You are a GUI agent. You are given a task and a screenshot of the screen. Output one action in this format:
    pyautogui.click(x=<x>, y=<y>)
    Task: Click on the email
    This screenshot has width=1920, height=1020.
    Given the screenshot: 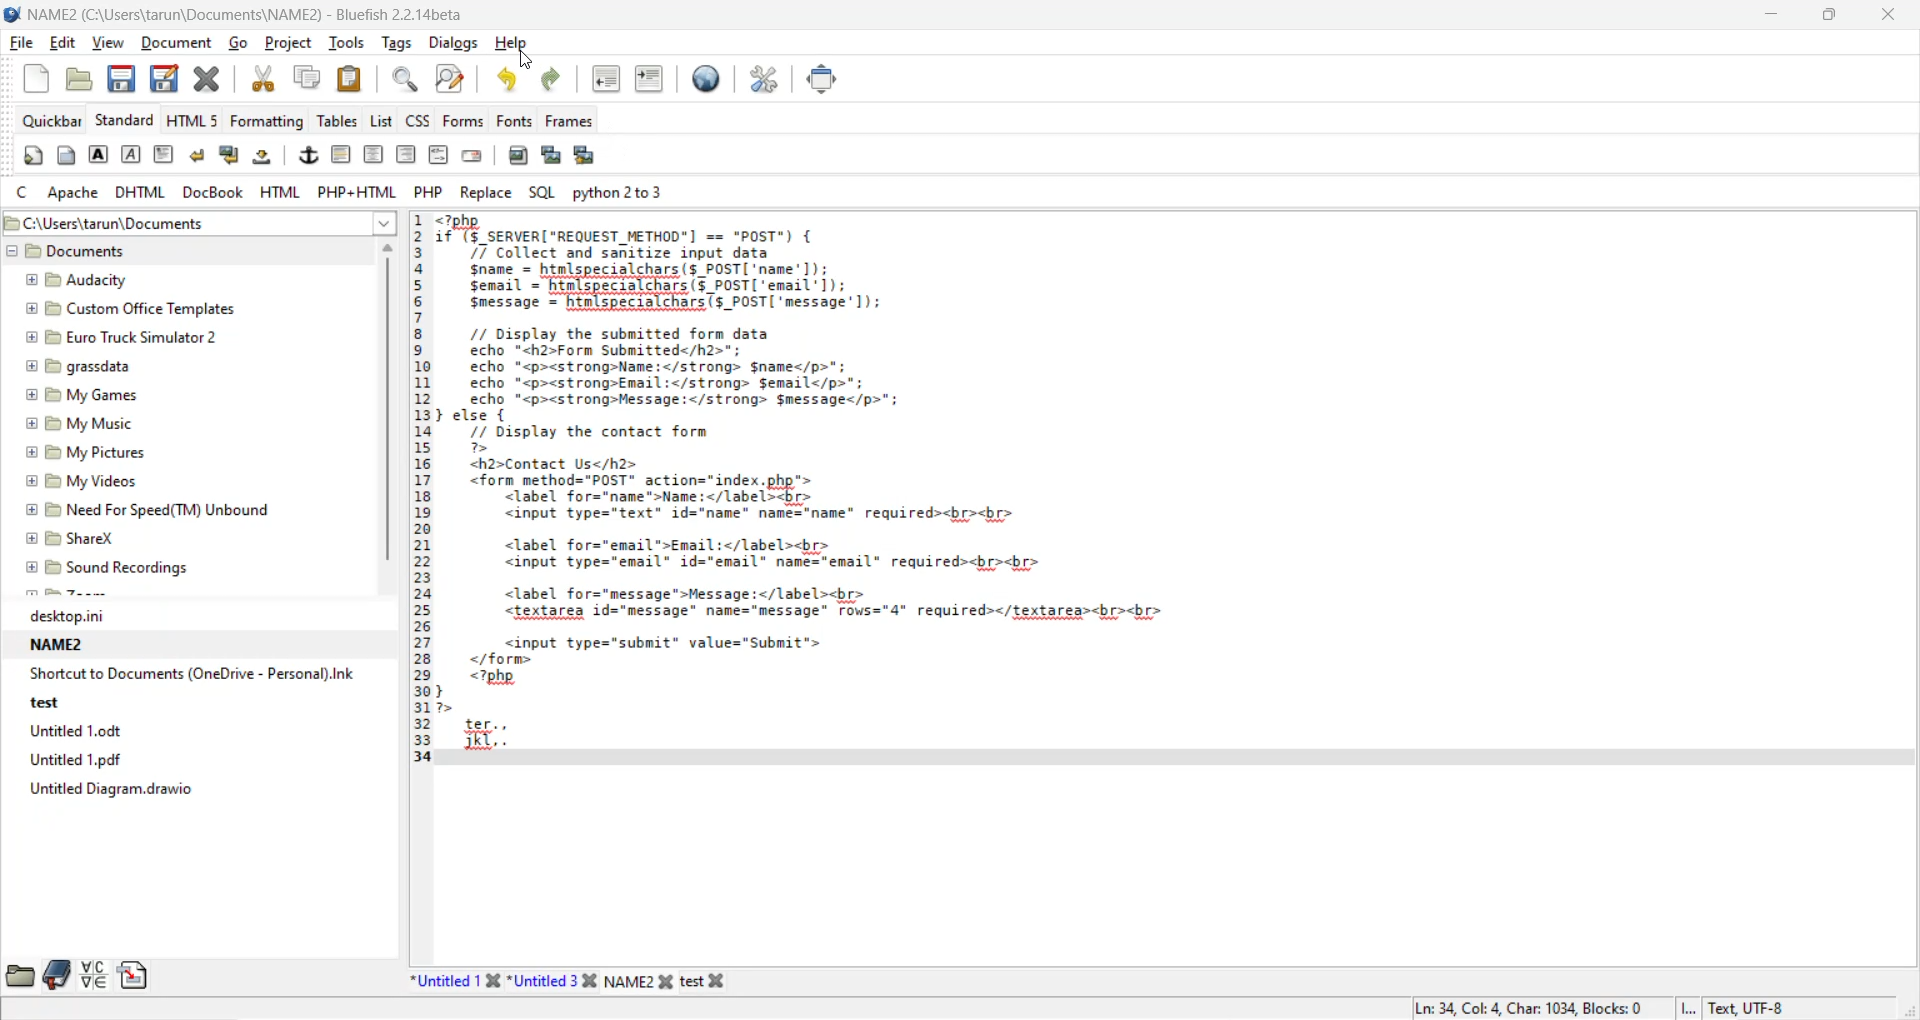 What is the action you would take?
    pyautogui.click(x=477, y=157)
    